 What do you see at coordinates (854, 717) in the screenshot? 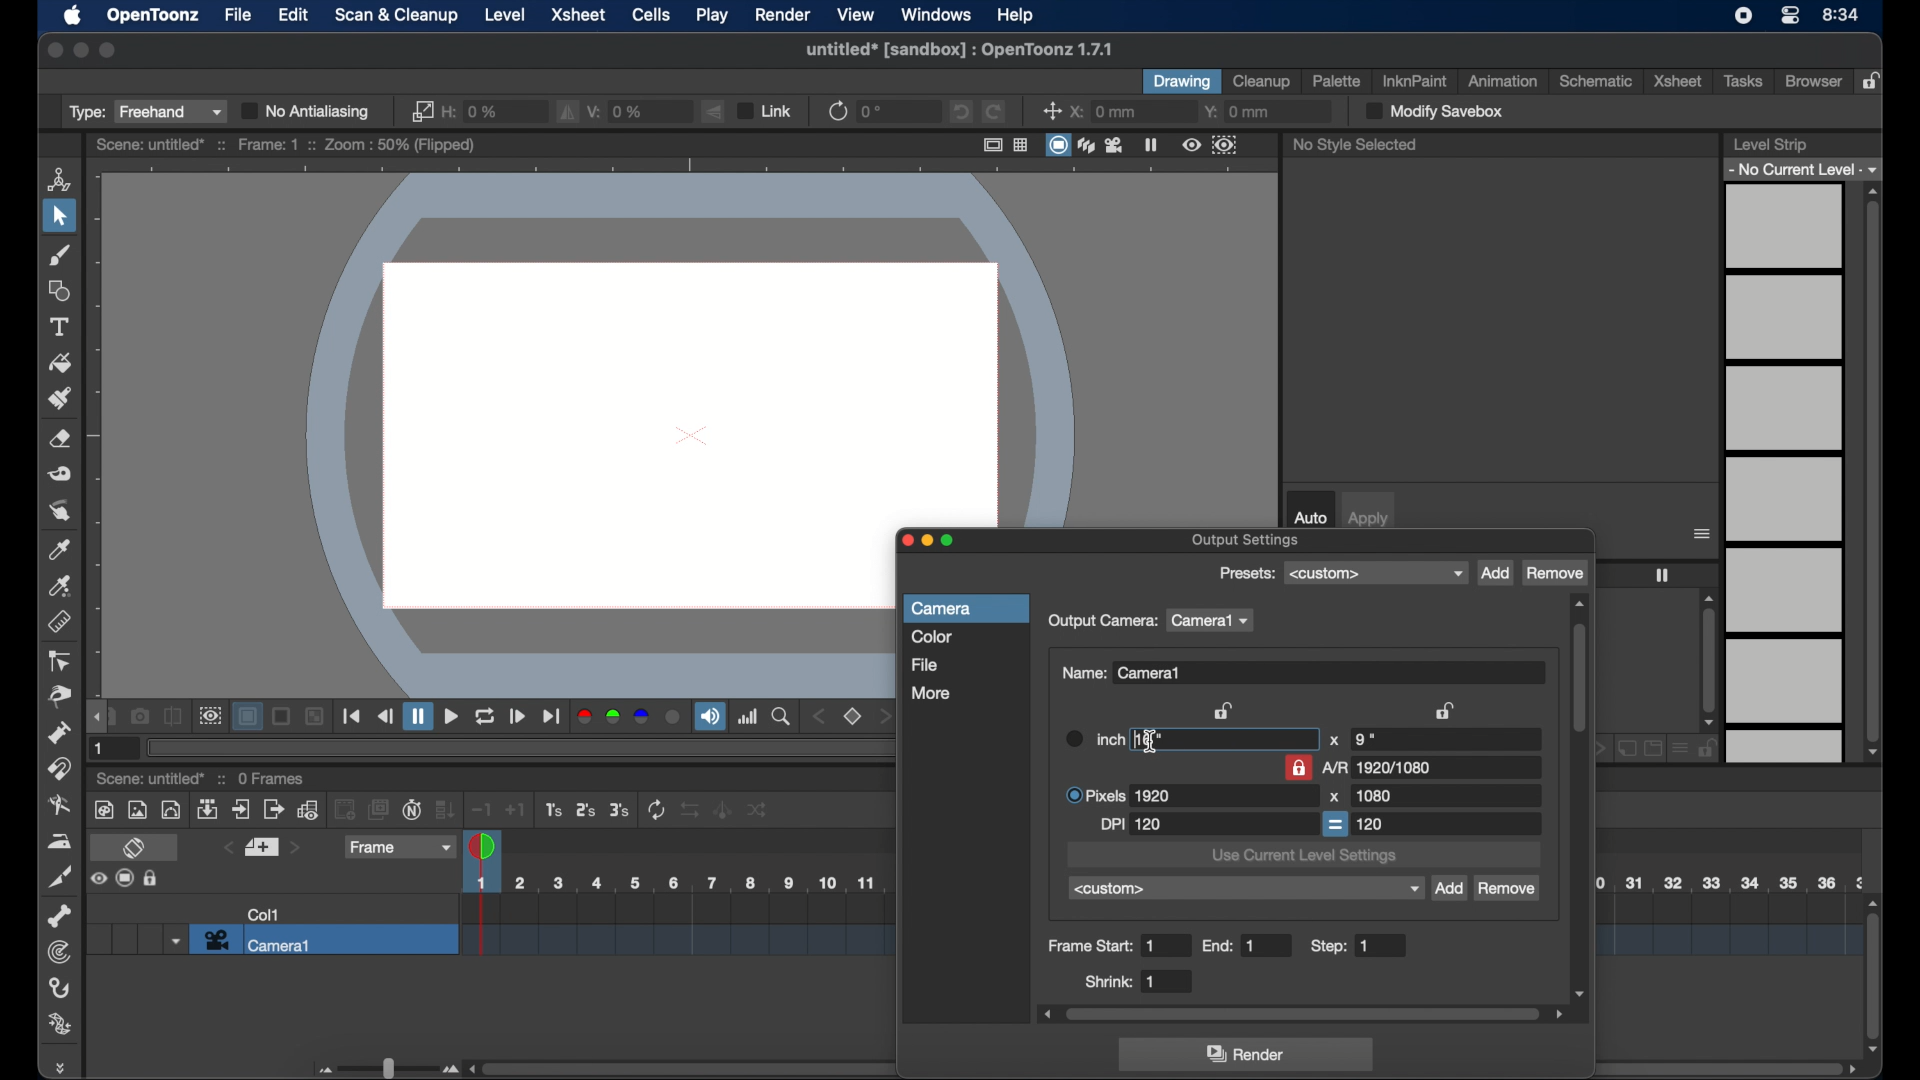
I see `set` at bounding box center [854, 717].